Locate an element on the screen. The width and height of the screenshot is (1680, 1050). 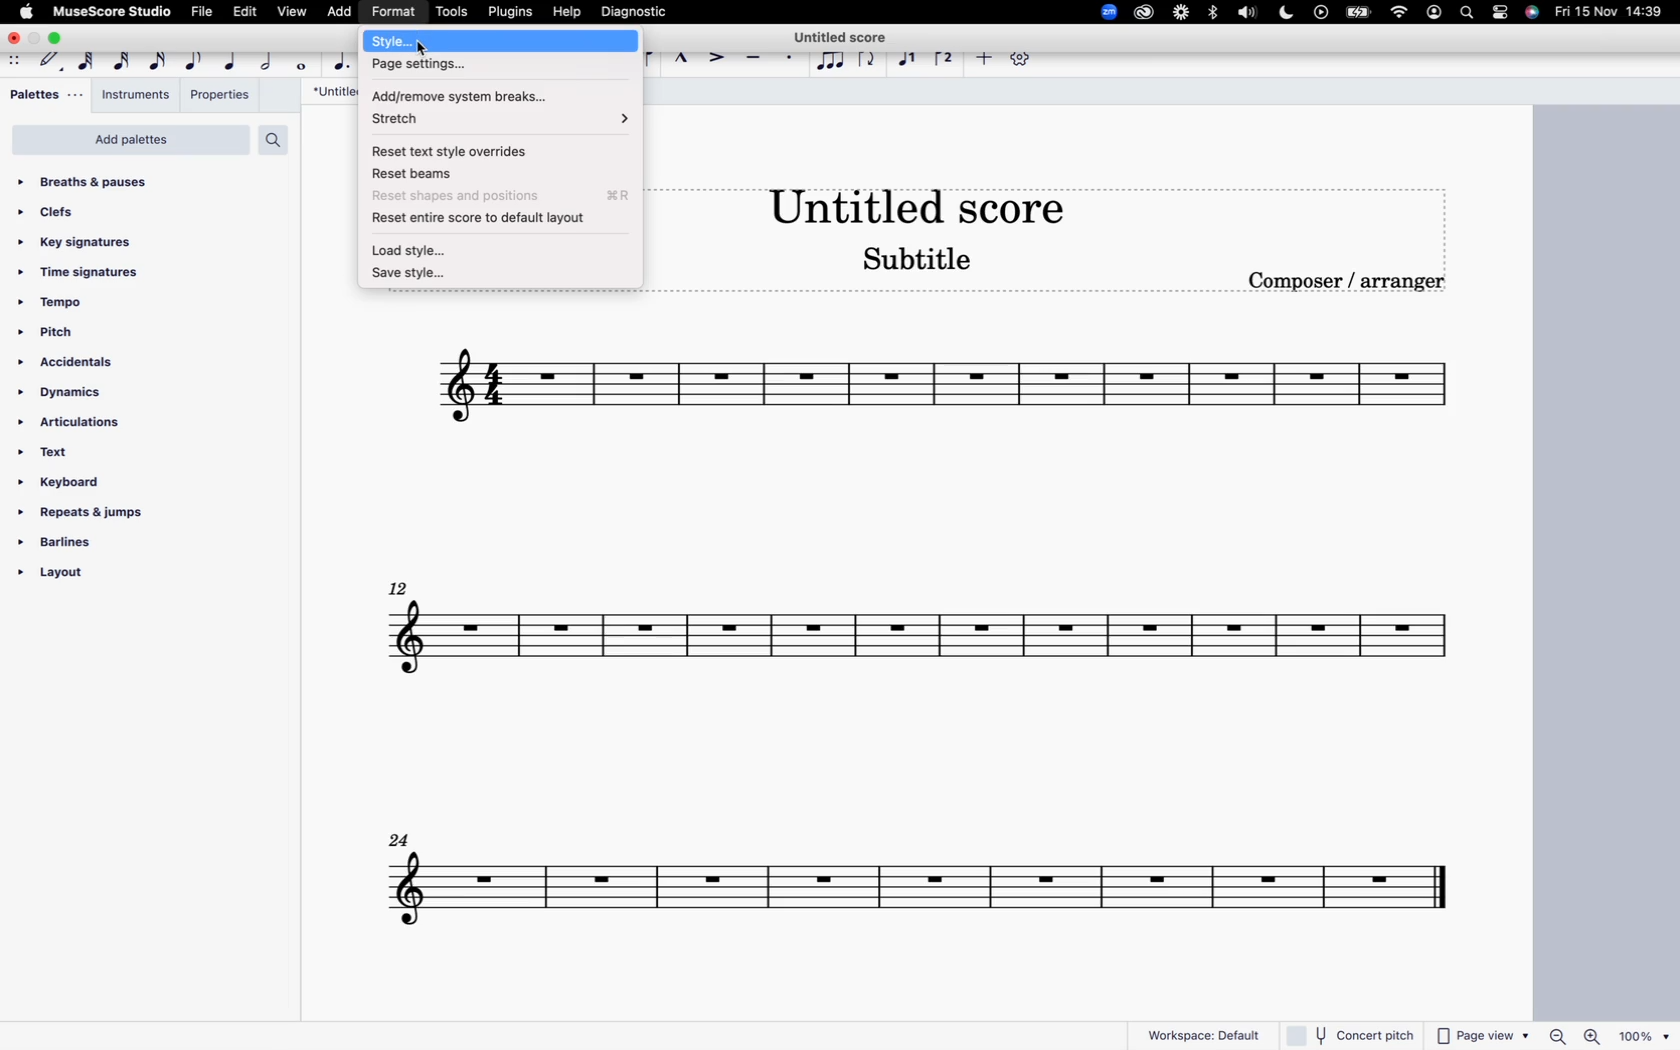
volume is located at coordinates (1246, 13).